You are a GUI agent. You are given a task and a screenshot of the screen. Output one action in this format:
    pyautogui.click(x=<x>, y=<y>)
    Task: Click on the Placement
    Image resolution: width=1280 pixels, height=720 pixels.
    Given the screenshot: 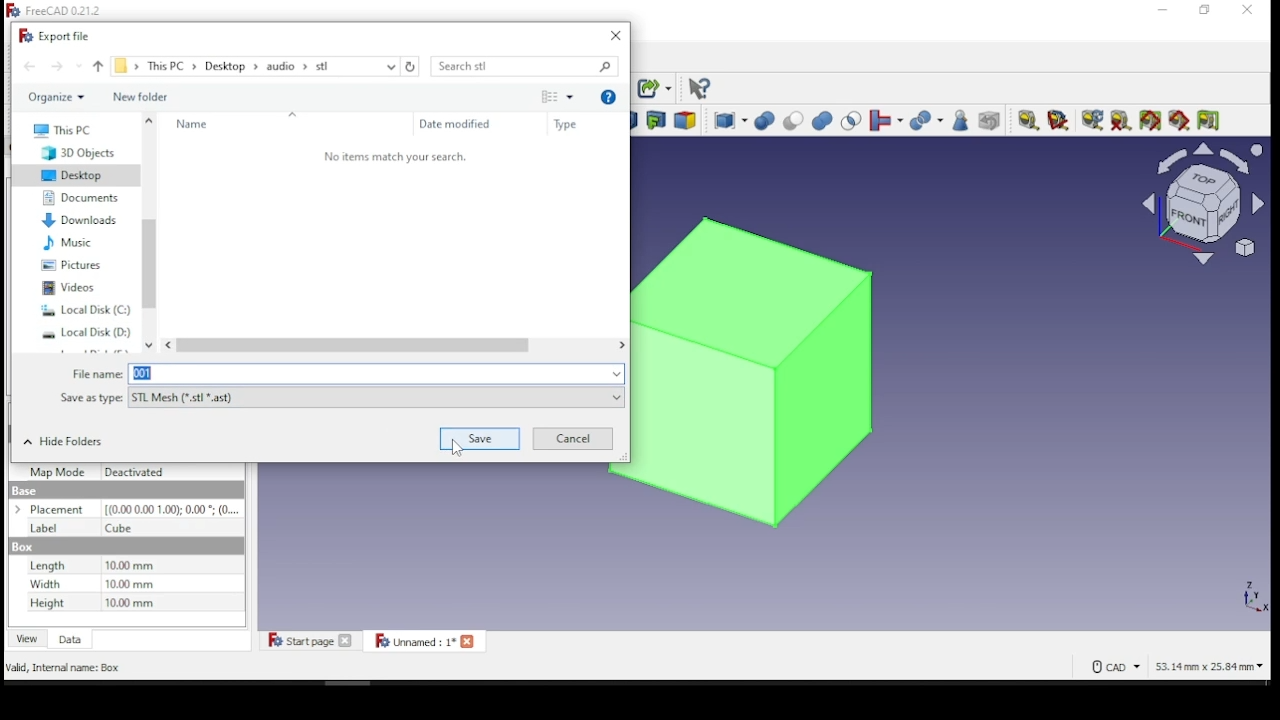 What is the action you would take?
    pyautogui.click(x=54, y=510)
    